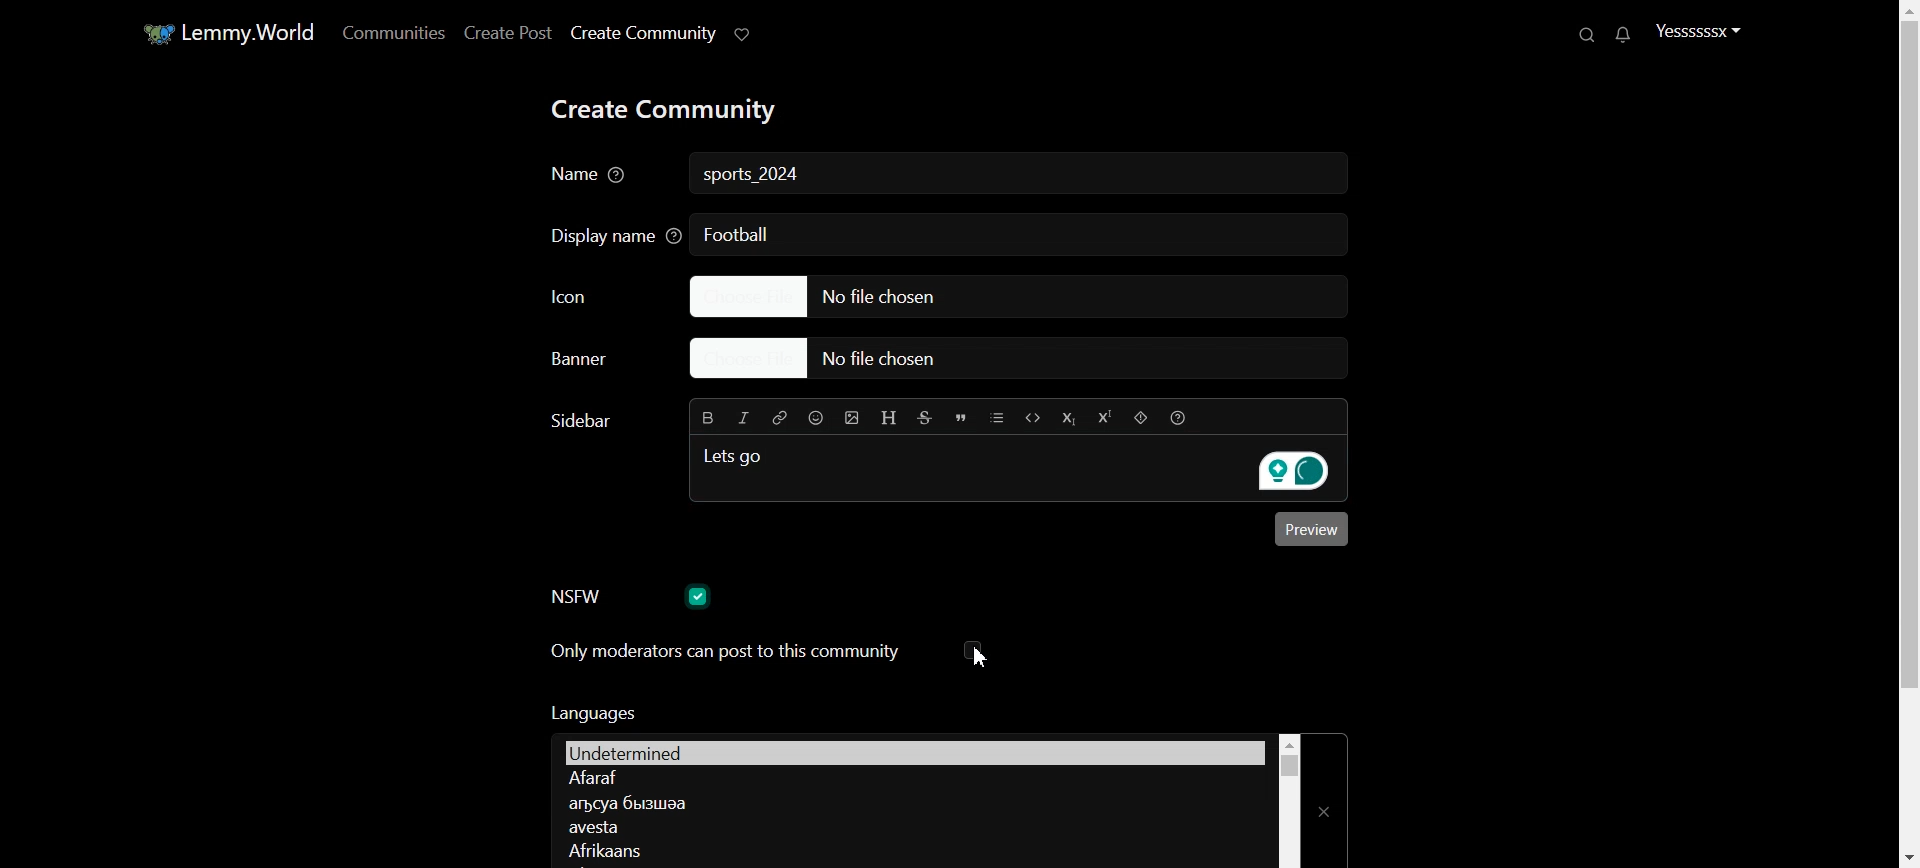 This screenshot has height=868, width=1920. What do you see at coordinates (598, 296) in the screenshot?
I see `Icon ` at bounding box center [598, 296].